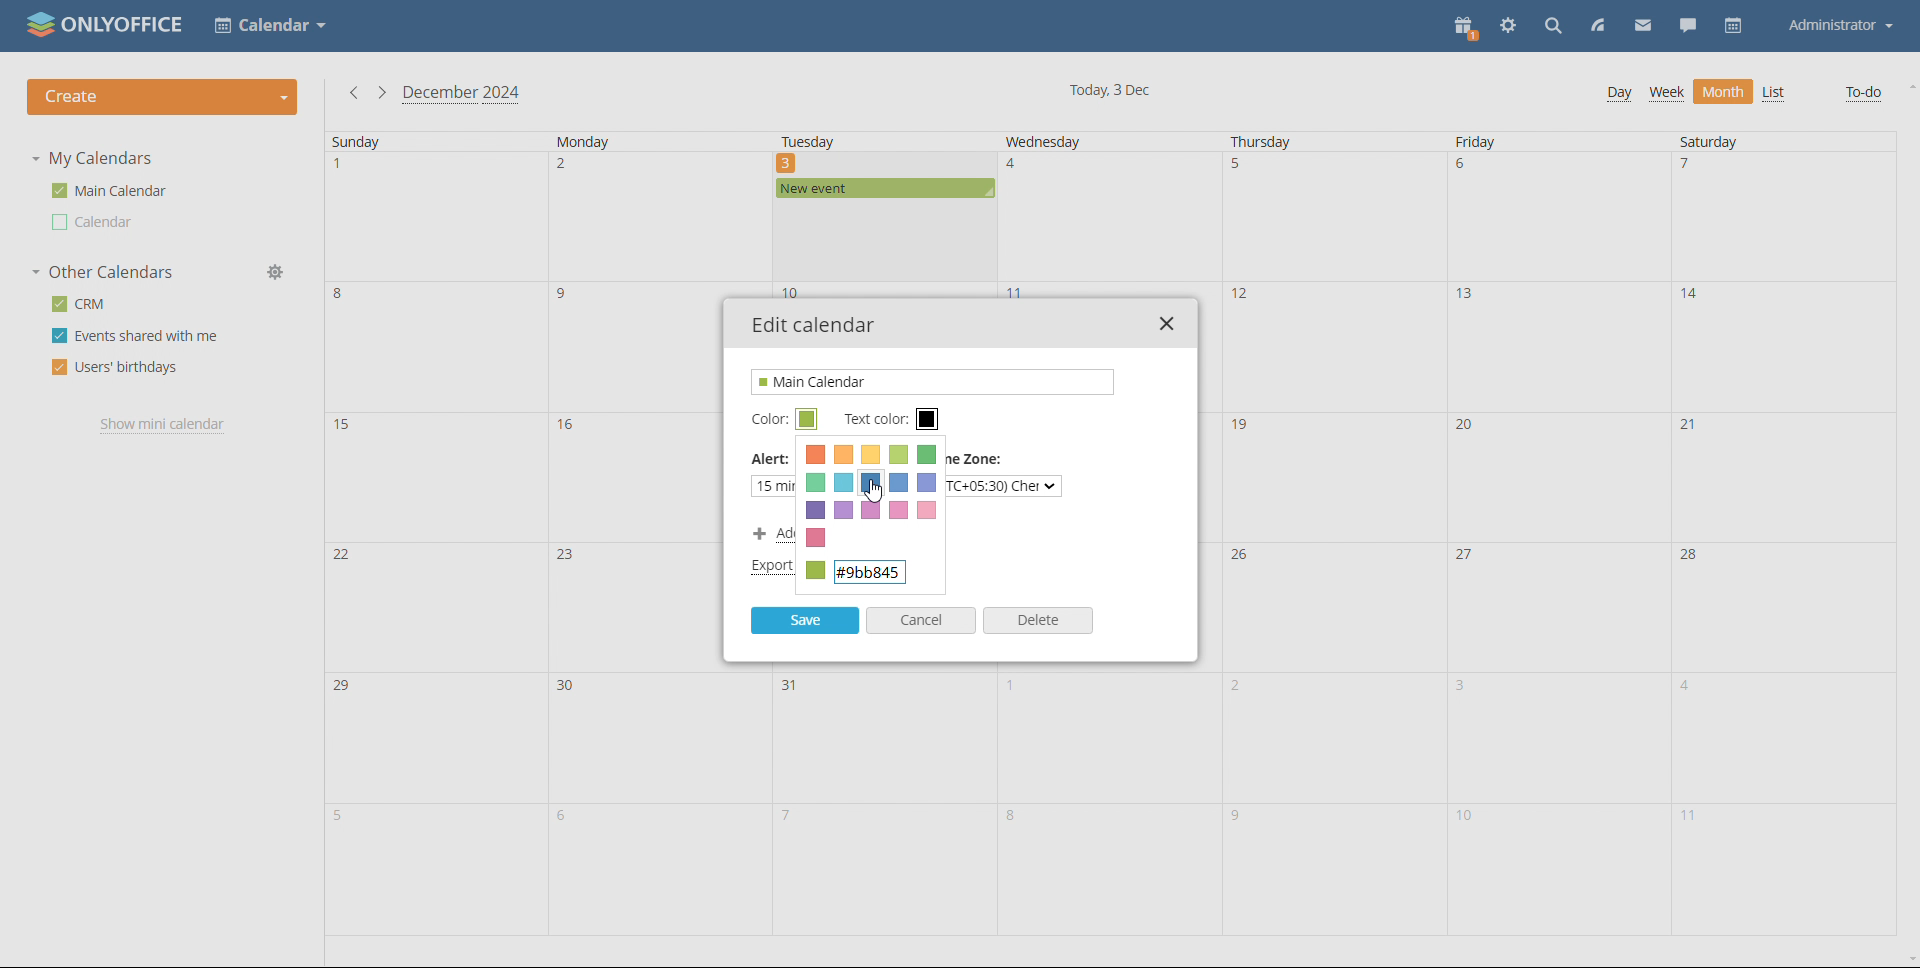  I want to click on date, so click(881, 244).